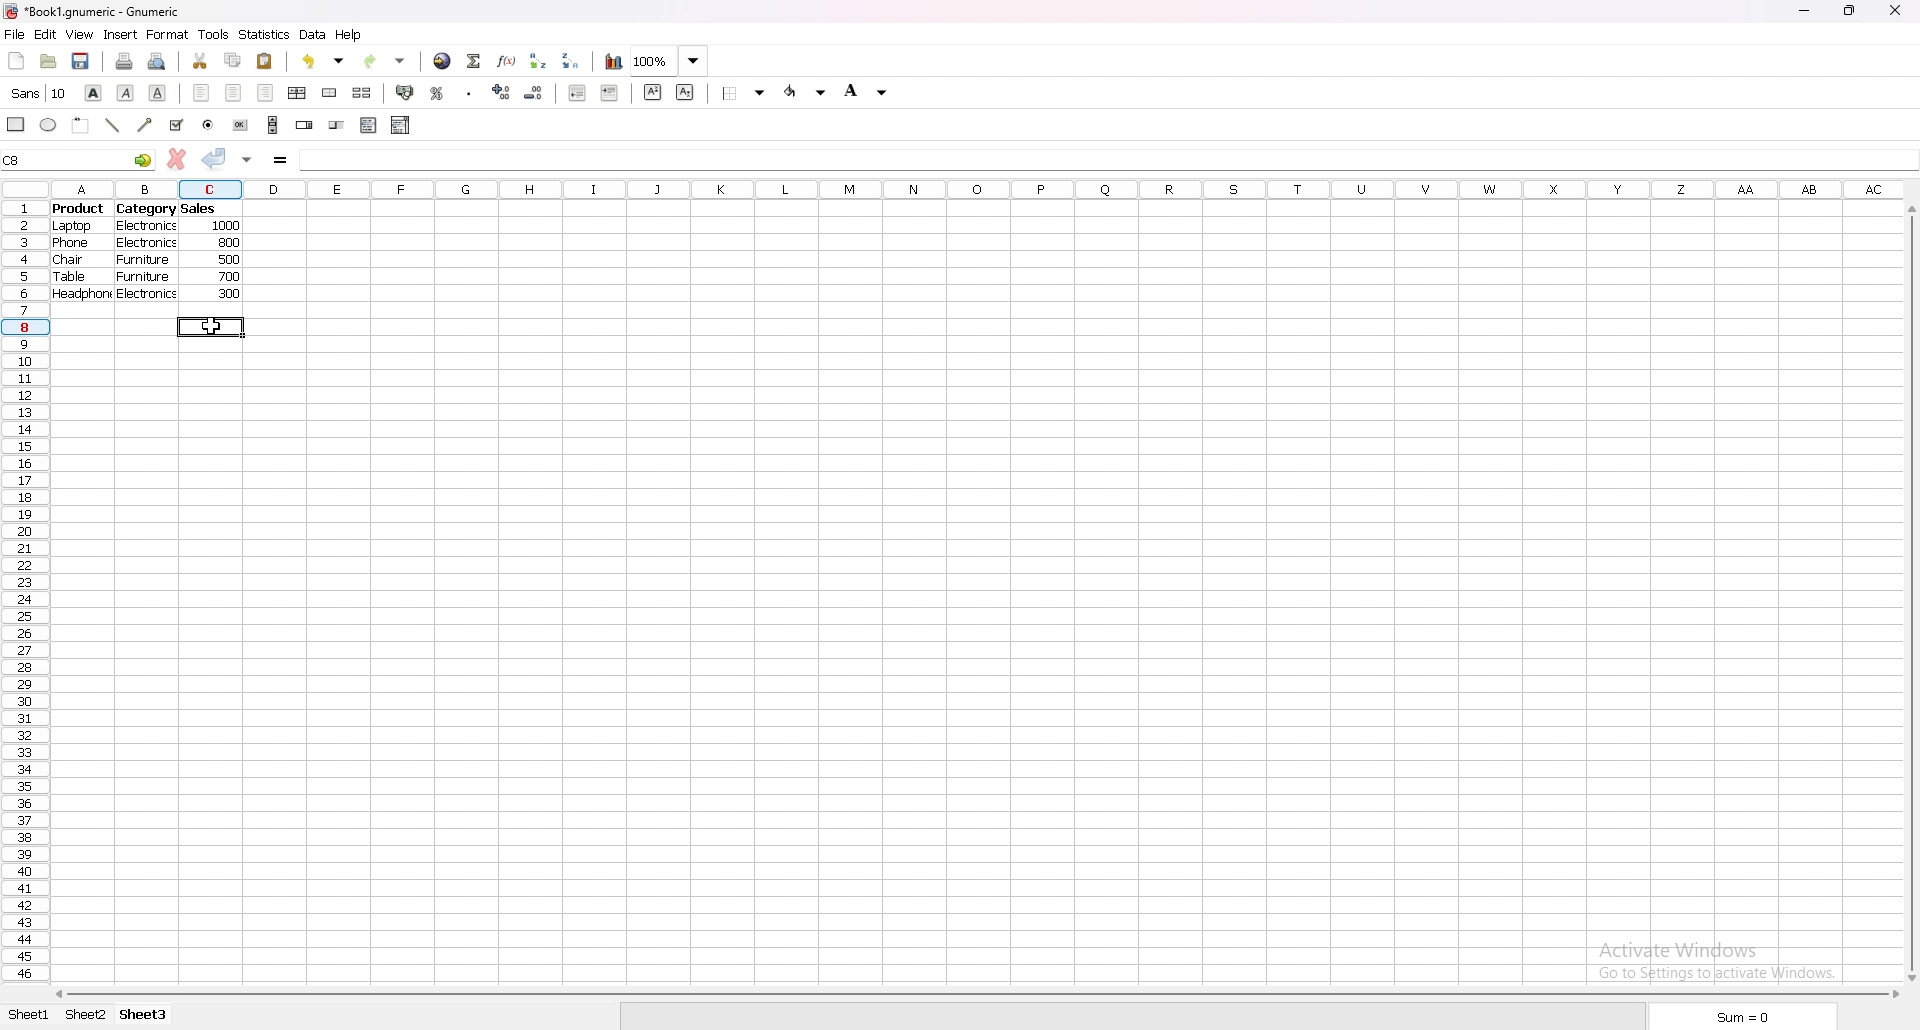 This screenshot has height=1030, width=1920. I want to click on statistics, so click(266, 34).